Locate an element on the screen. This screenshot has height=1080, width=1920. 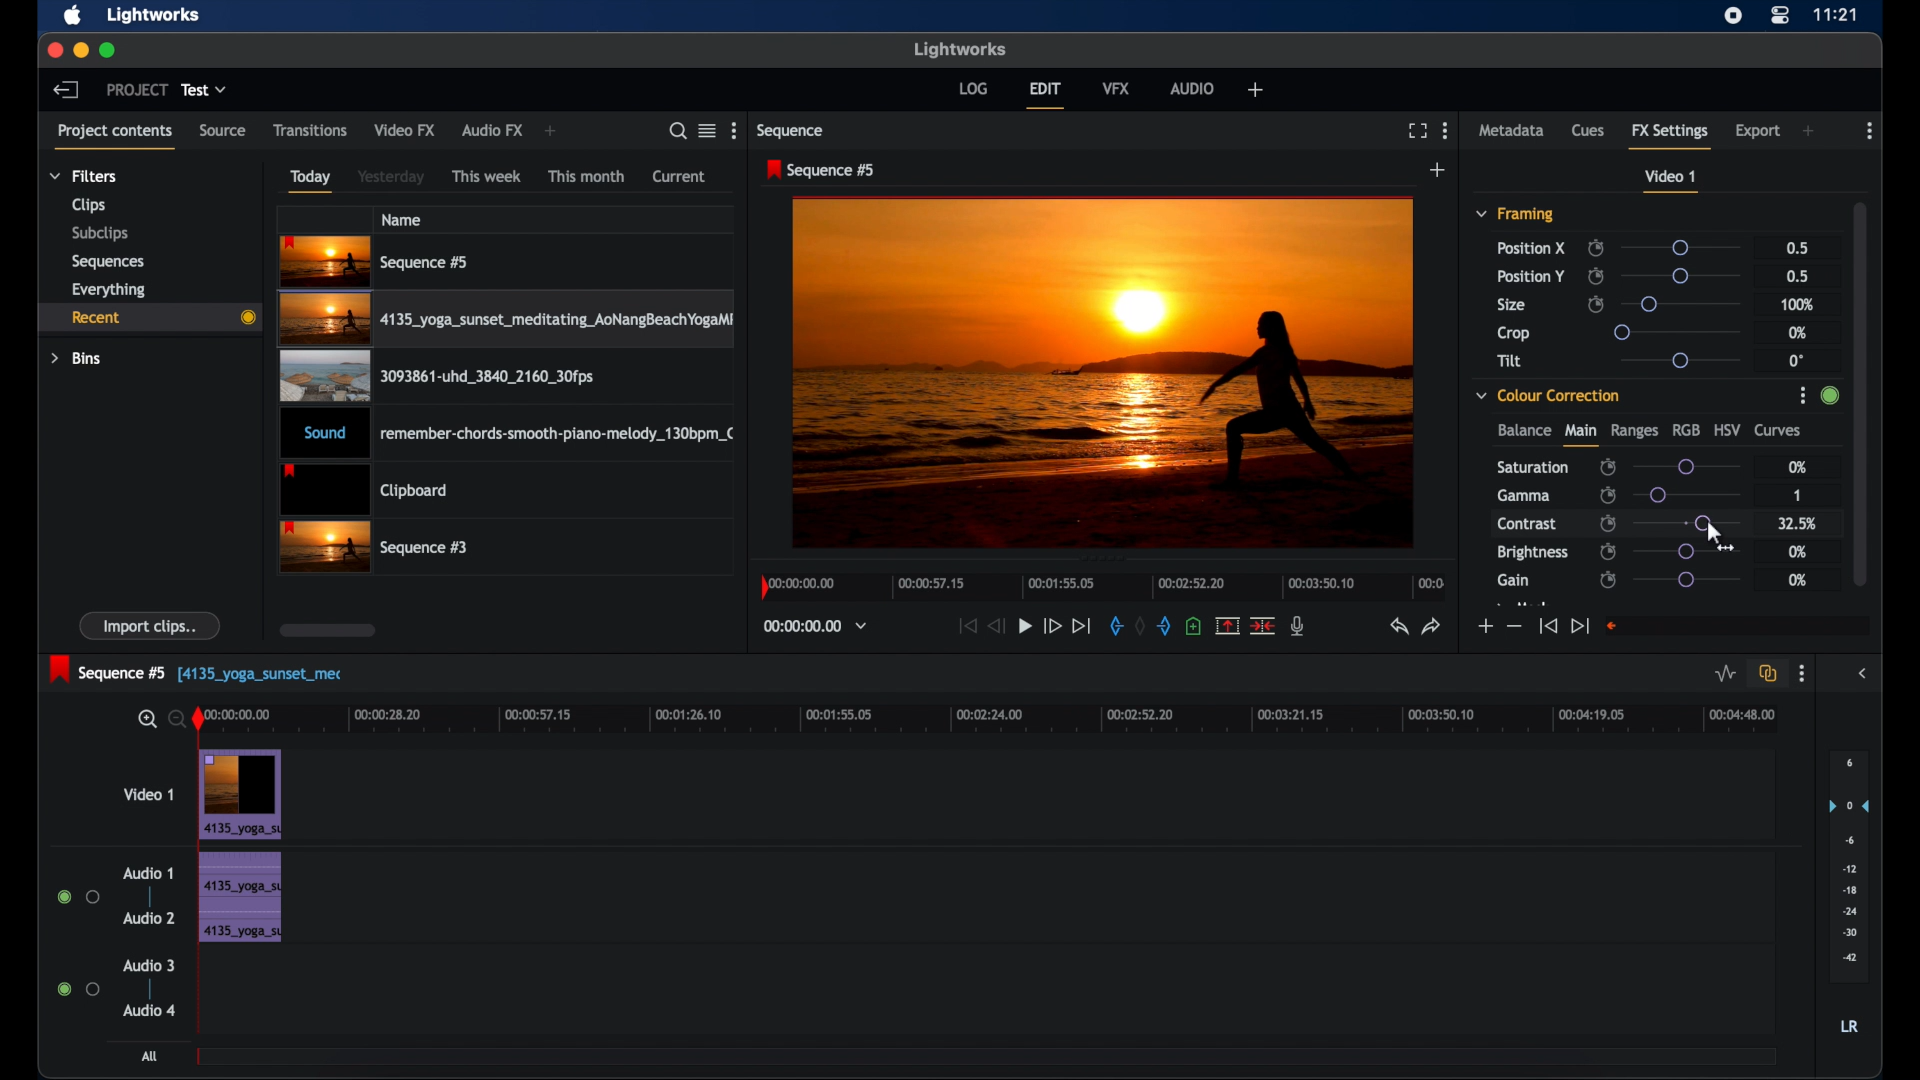
video clip is located at coordinates (434, 380).